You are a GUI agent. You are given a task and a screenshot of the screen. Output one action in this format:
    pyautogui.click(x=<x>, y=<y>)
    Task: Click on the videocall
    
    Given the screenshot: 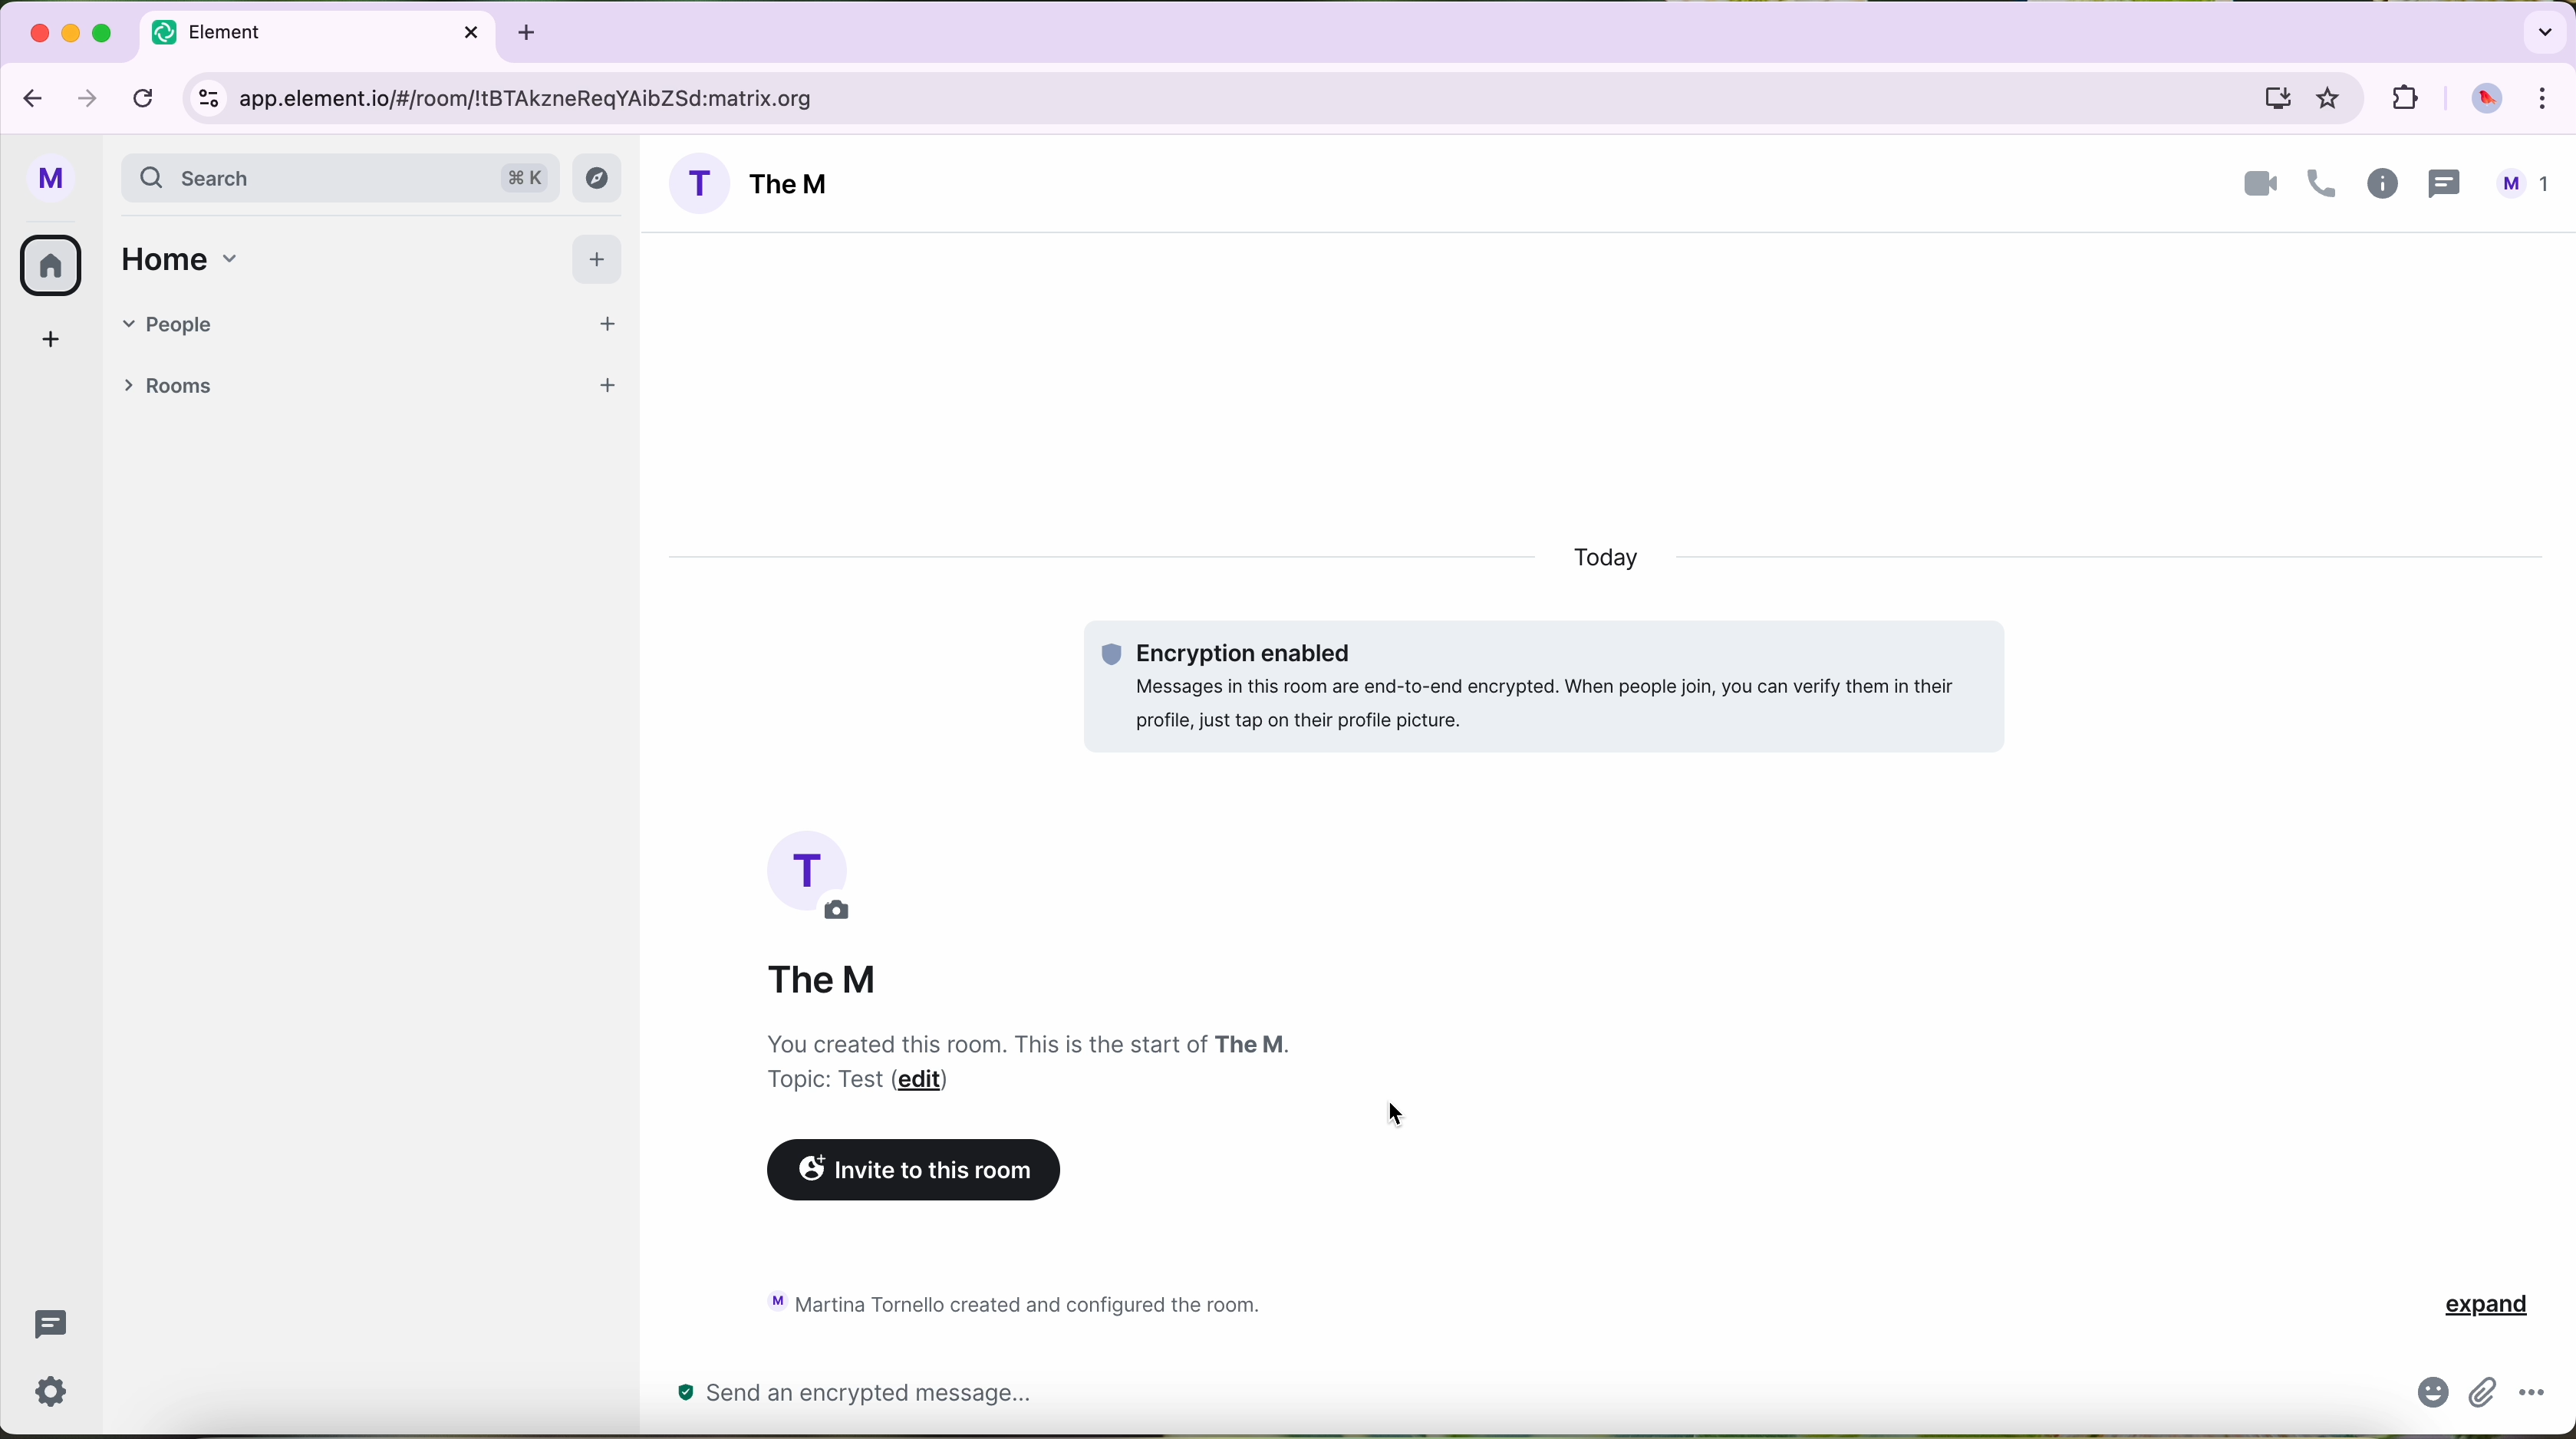 What is the action you would take?
    pyautogui.click(x=2270, y=184)
    